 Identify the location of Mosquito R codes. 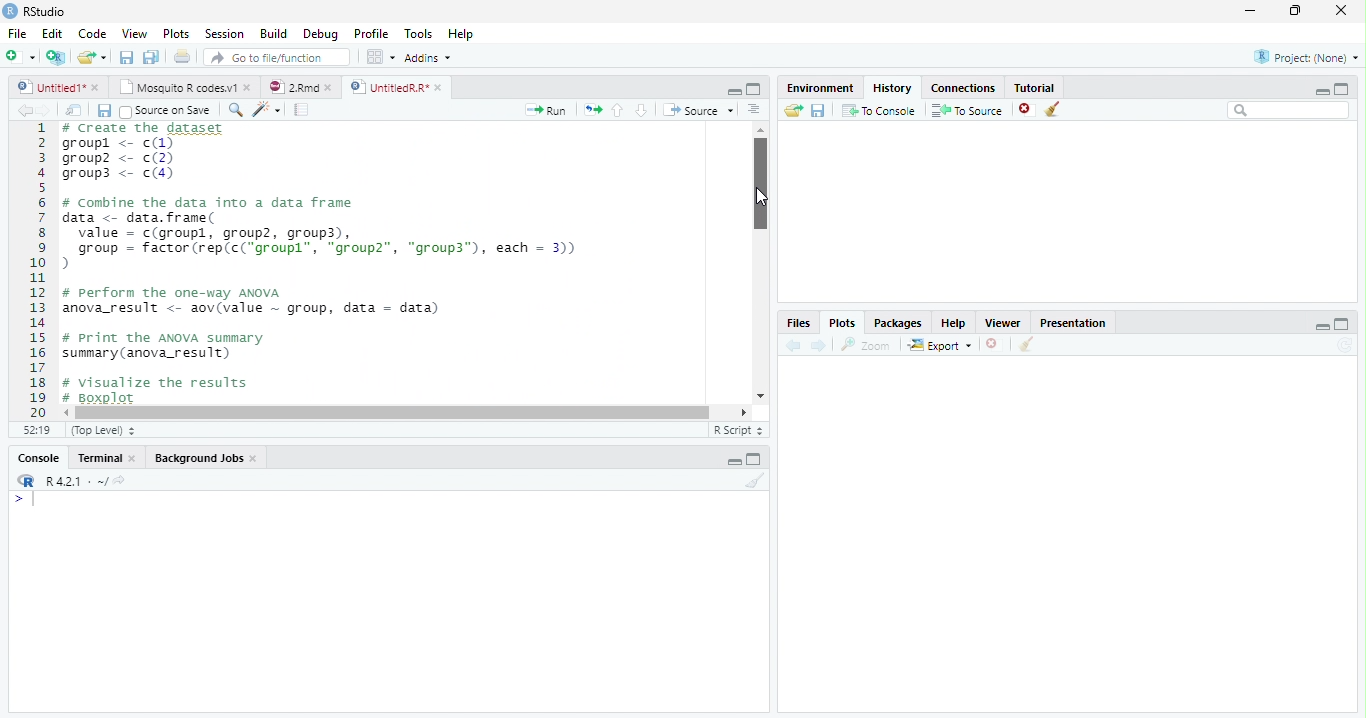
(184, 87).